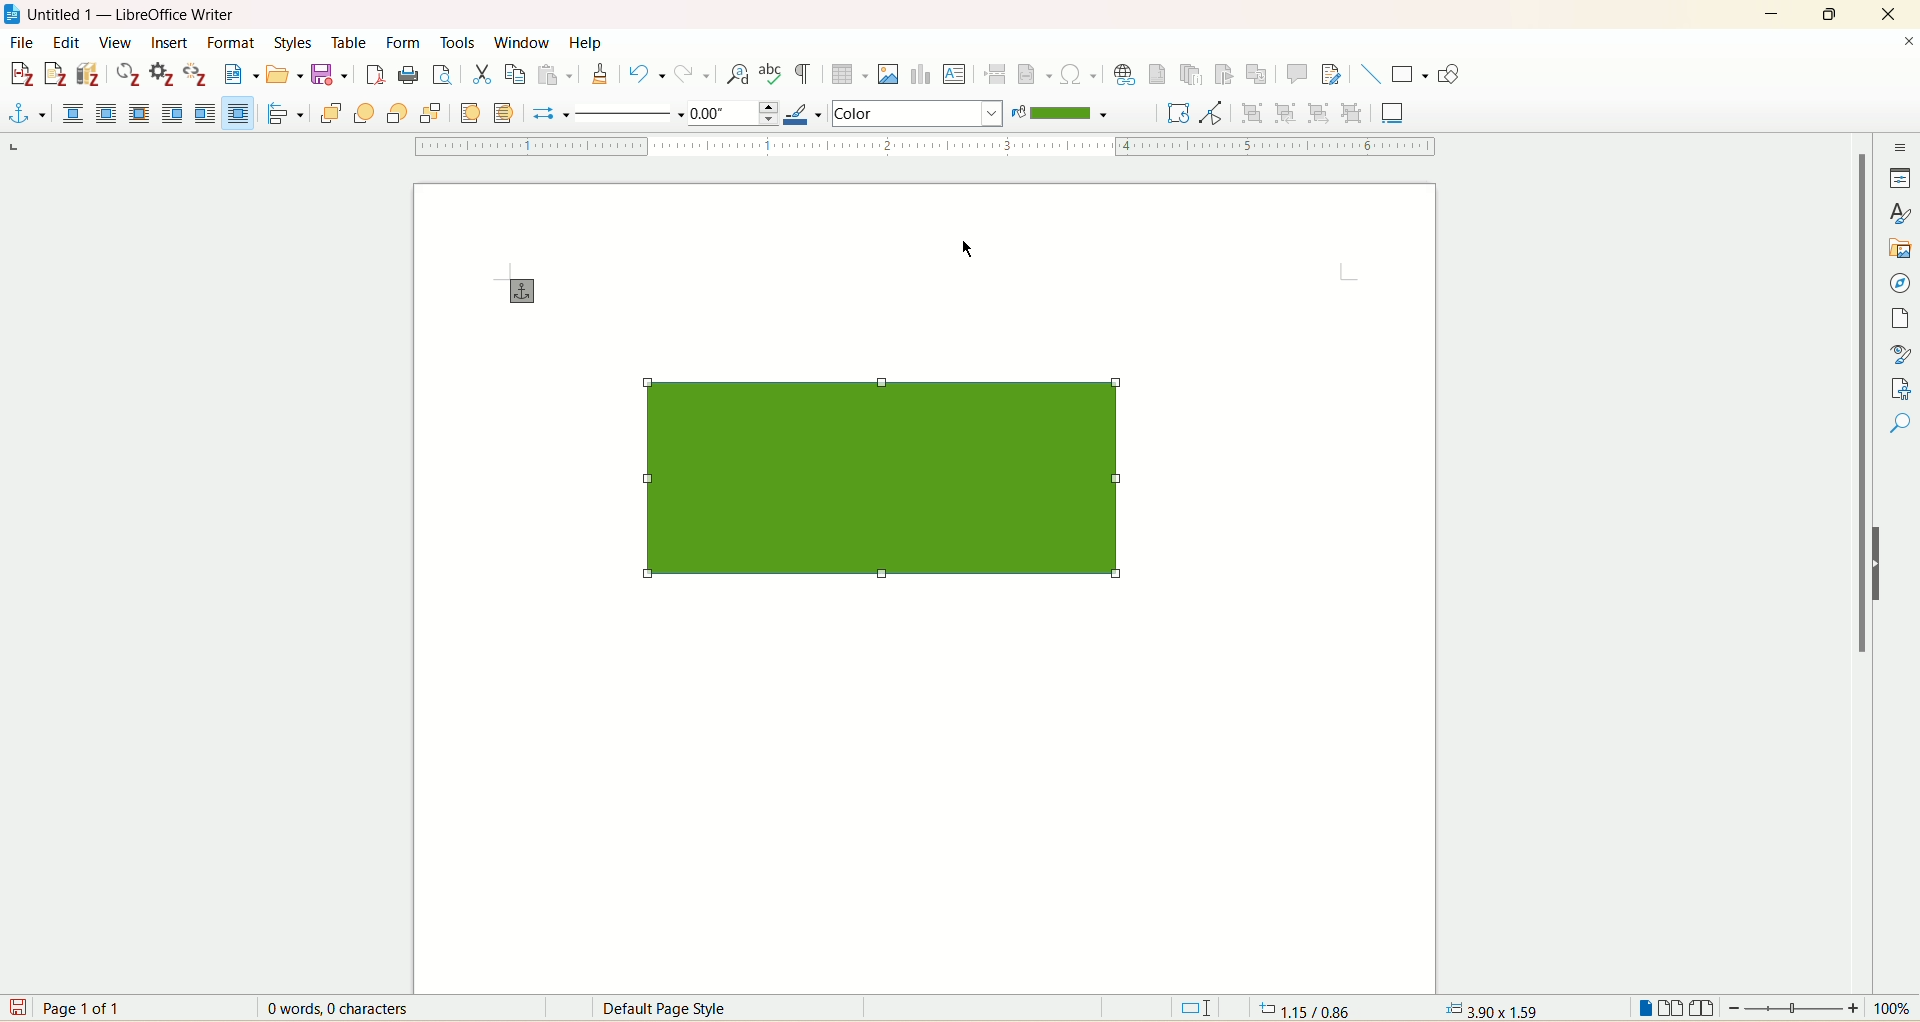  What do you see at coordinates (367, 113) in the screenshot?
I see `front one` at bounding box center [367, 113].